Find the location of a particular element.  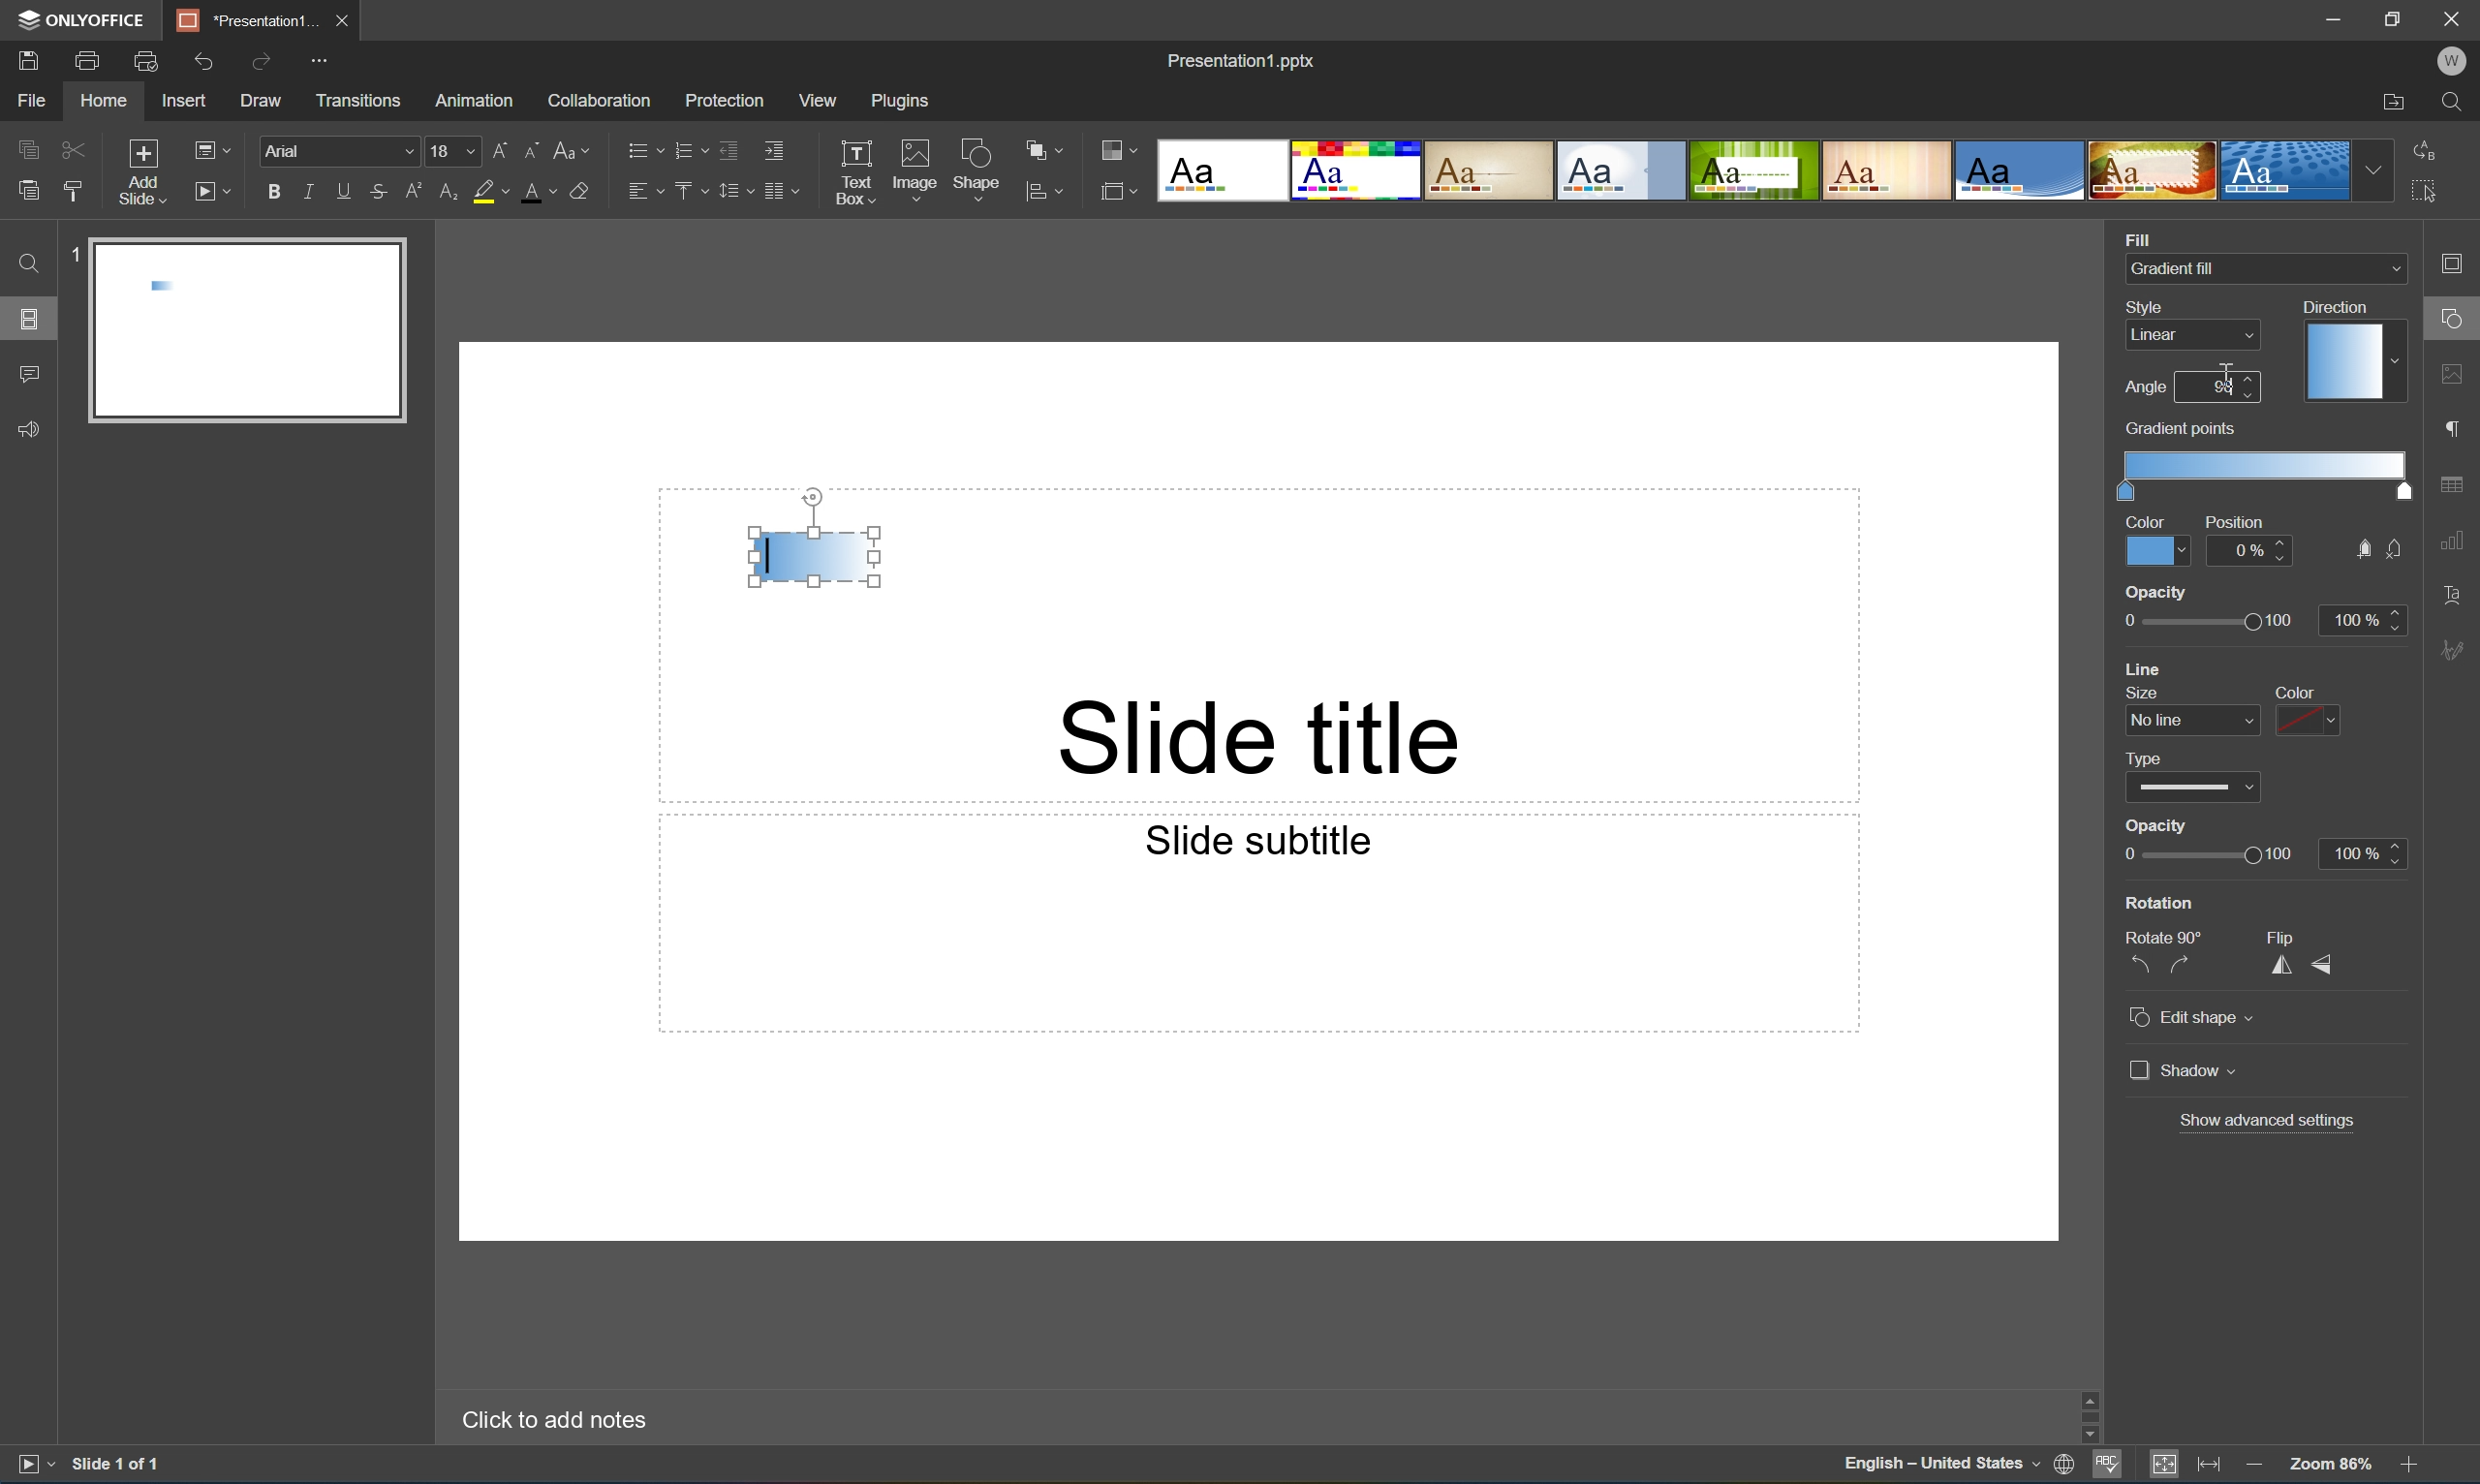

image settings is located at coordinates (2455, 378).